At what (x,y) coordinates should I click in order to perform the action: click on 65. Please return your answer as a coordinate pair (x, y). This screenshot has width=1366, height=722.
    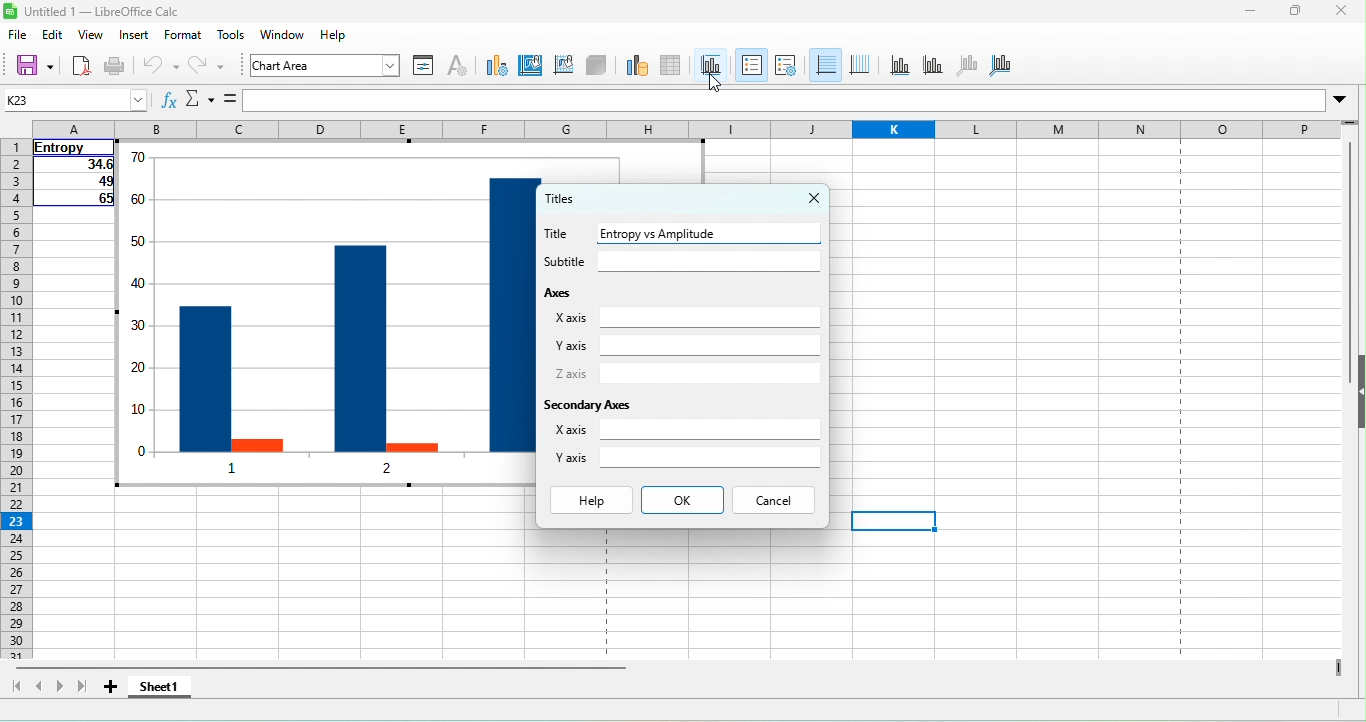
    Looking at the image, I should click on (77, 200).